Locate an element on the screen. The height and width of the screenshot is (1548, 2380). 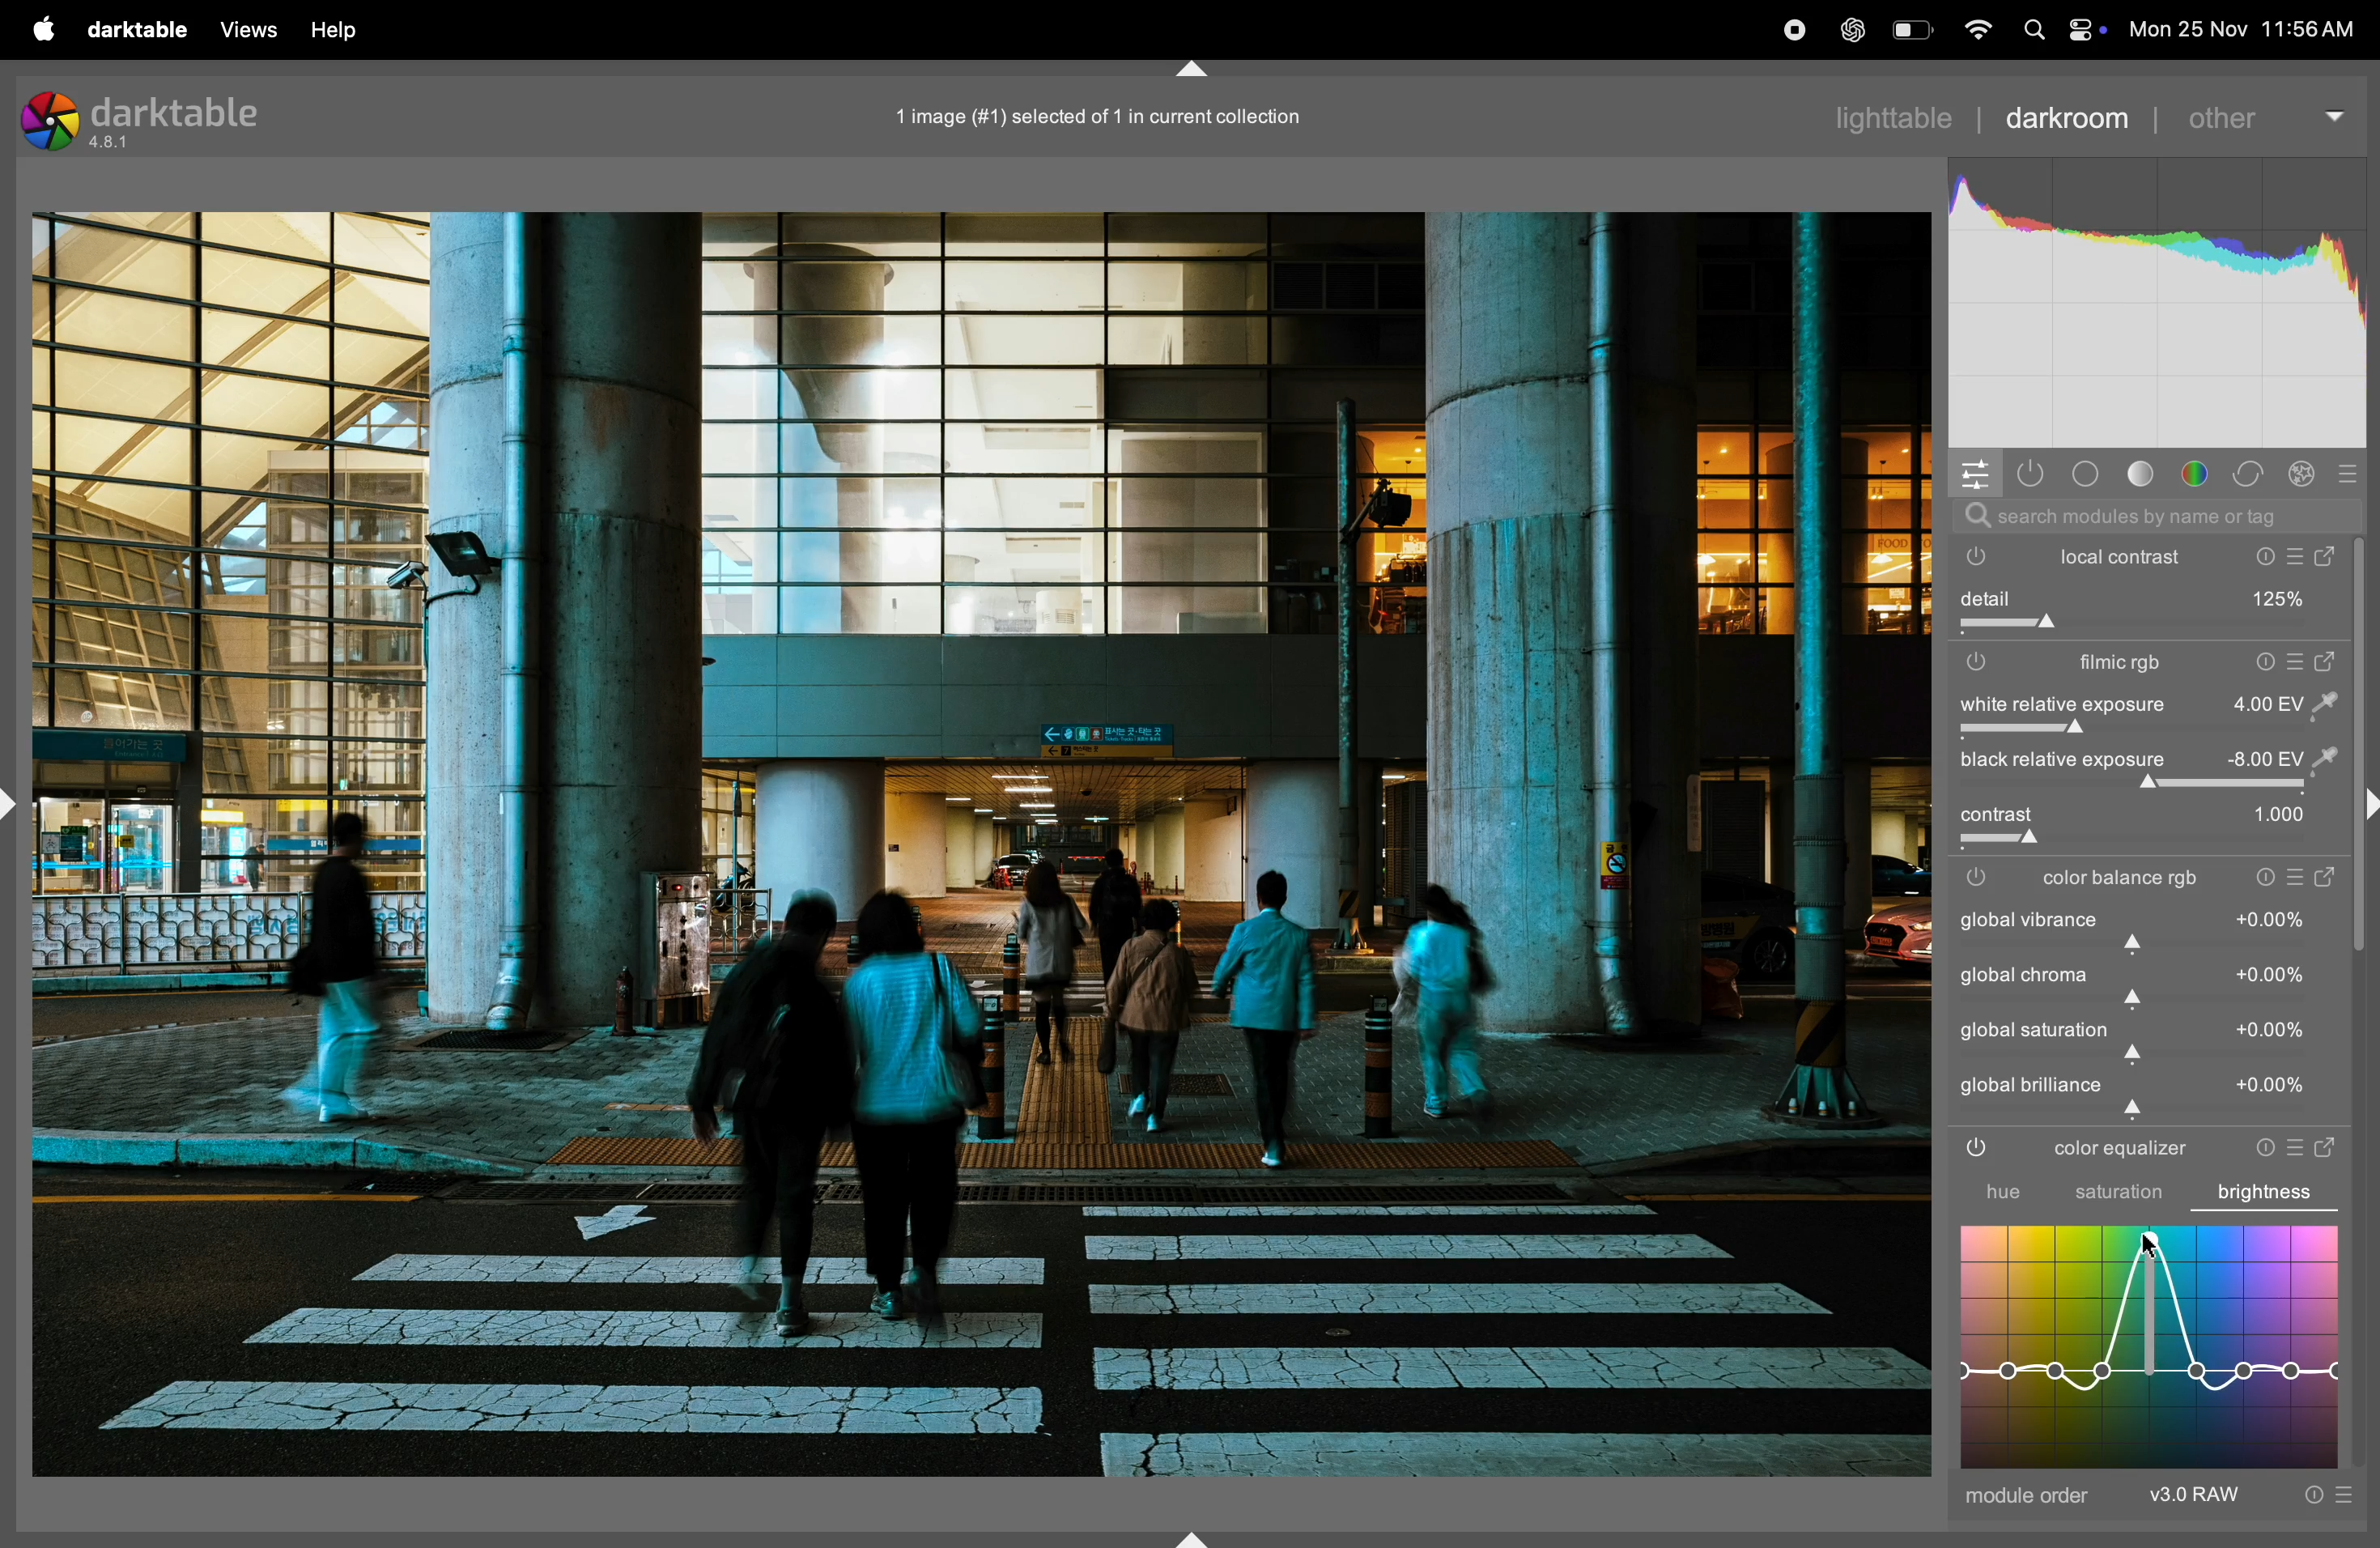
Collapse or expand  is located at coordinates (1193, 1531).